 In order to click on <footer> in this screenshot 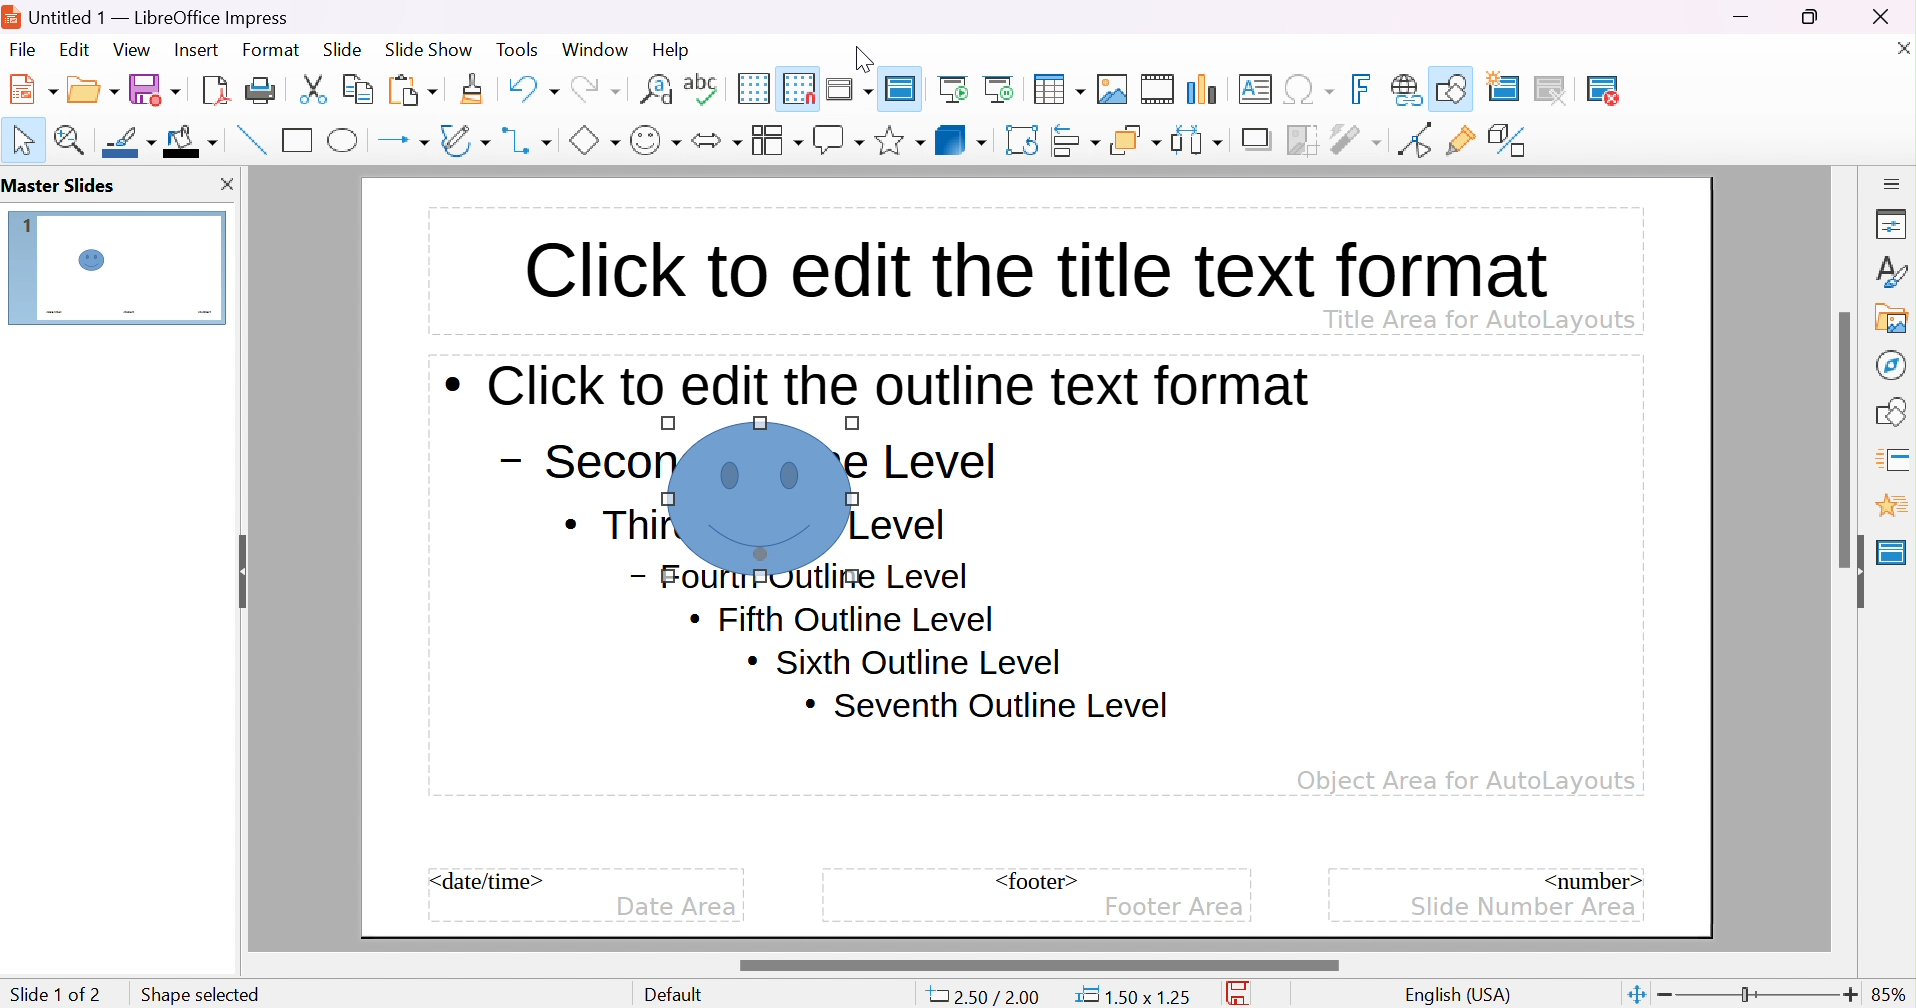, I will do `click(1037, 881)`.